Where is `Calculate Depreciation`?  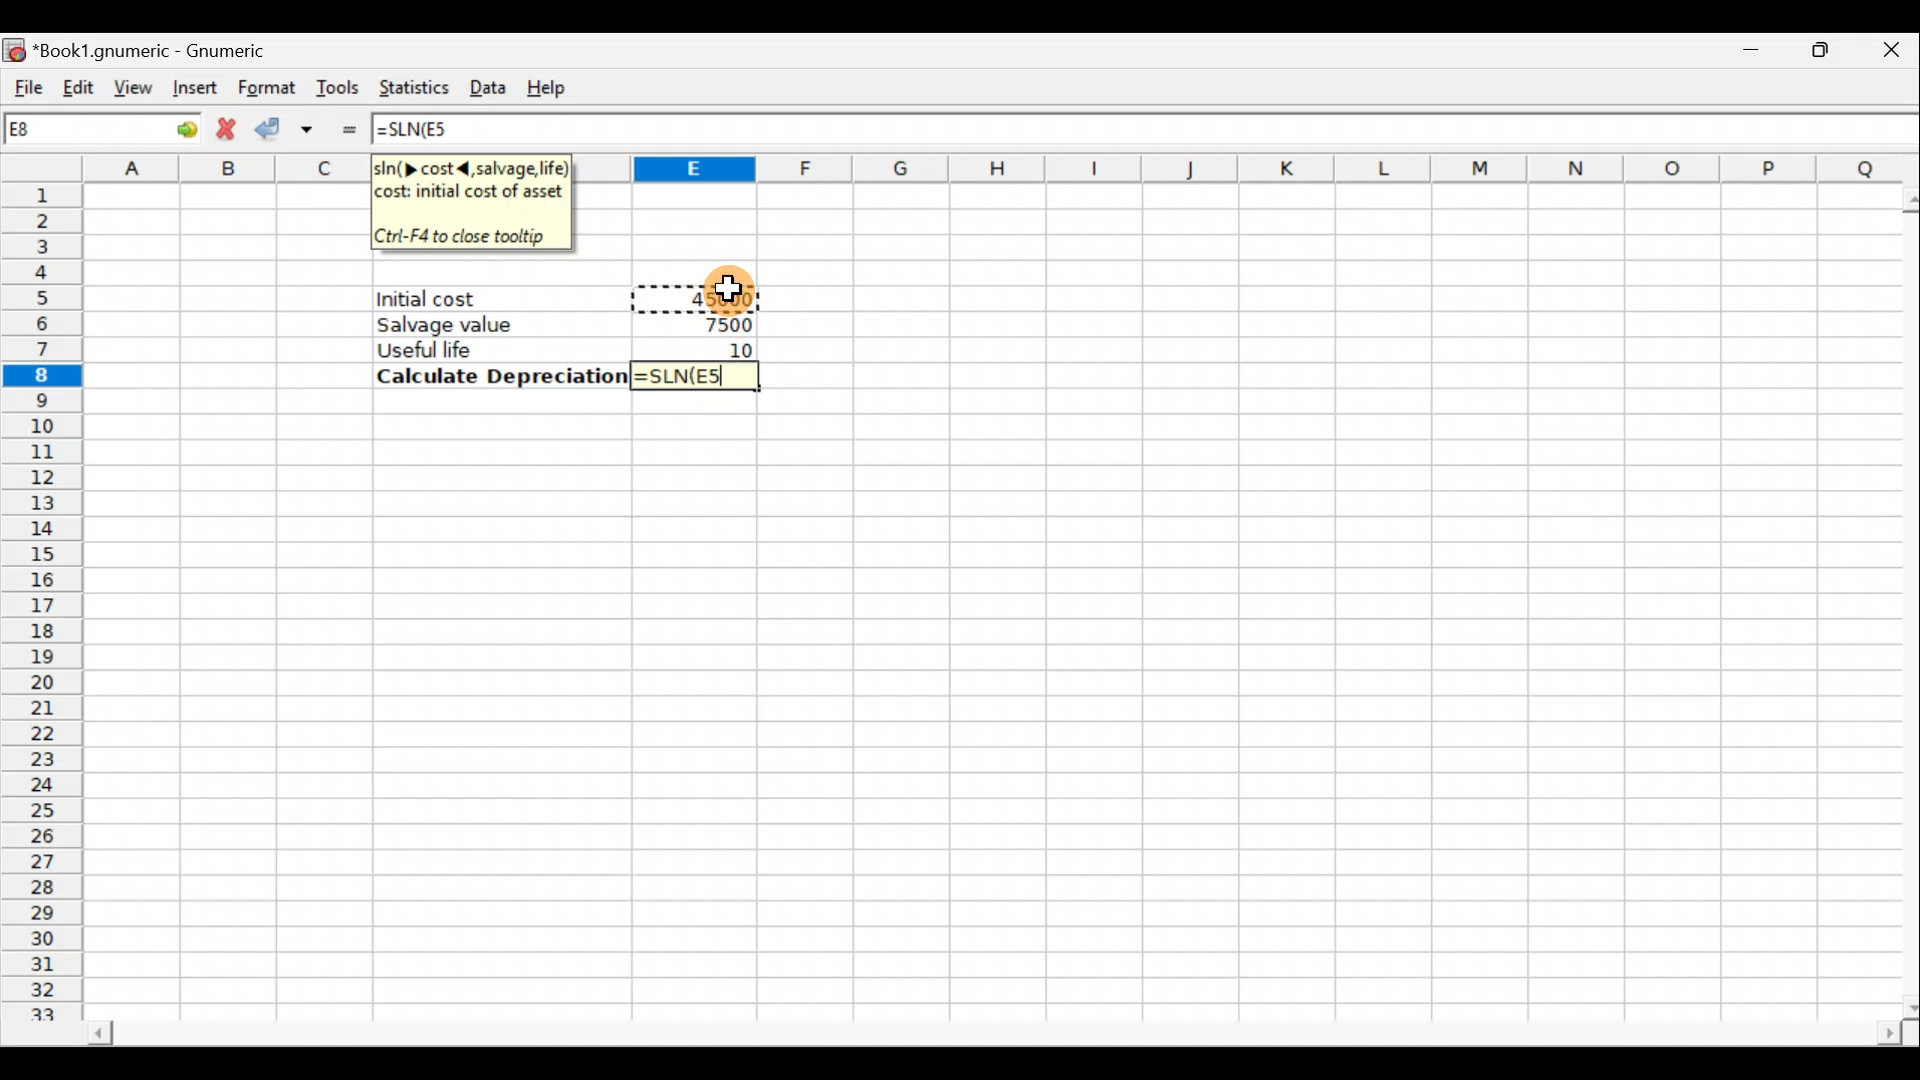
Calculate Depreciation is located at coordinates (496, 376).